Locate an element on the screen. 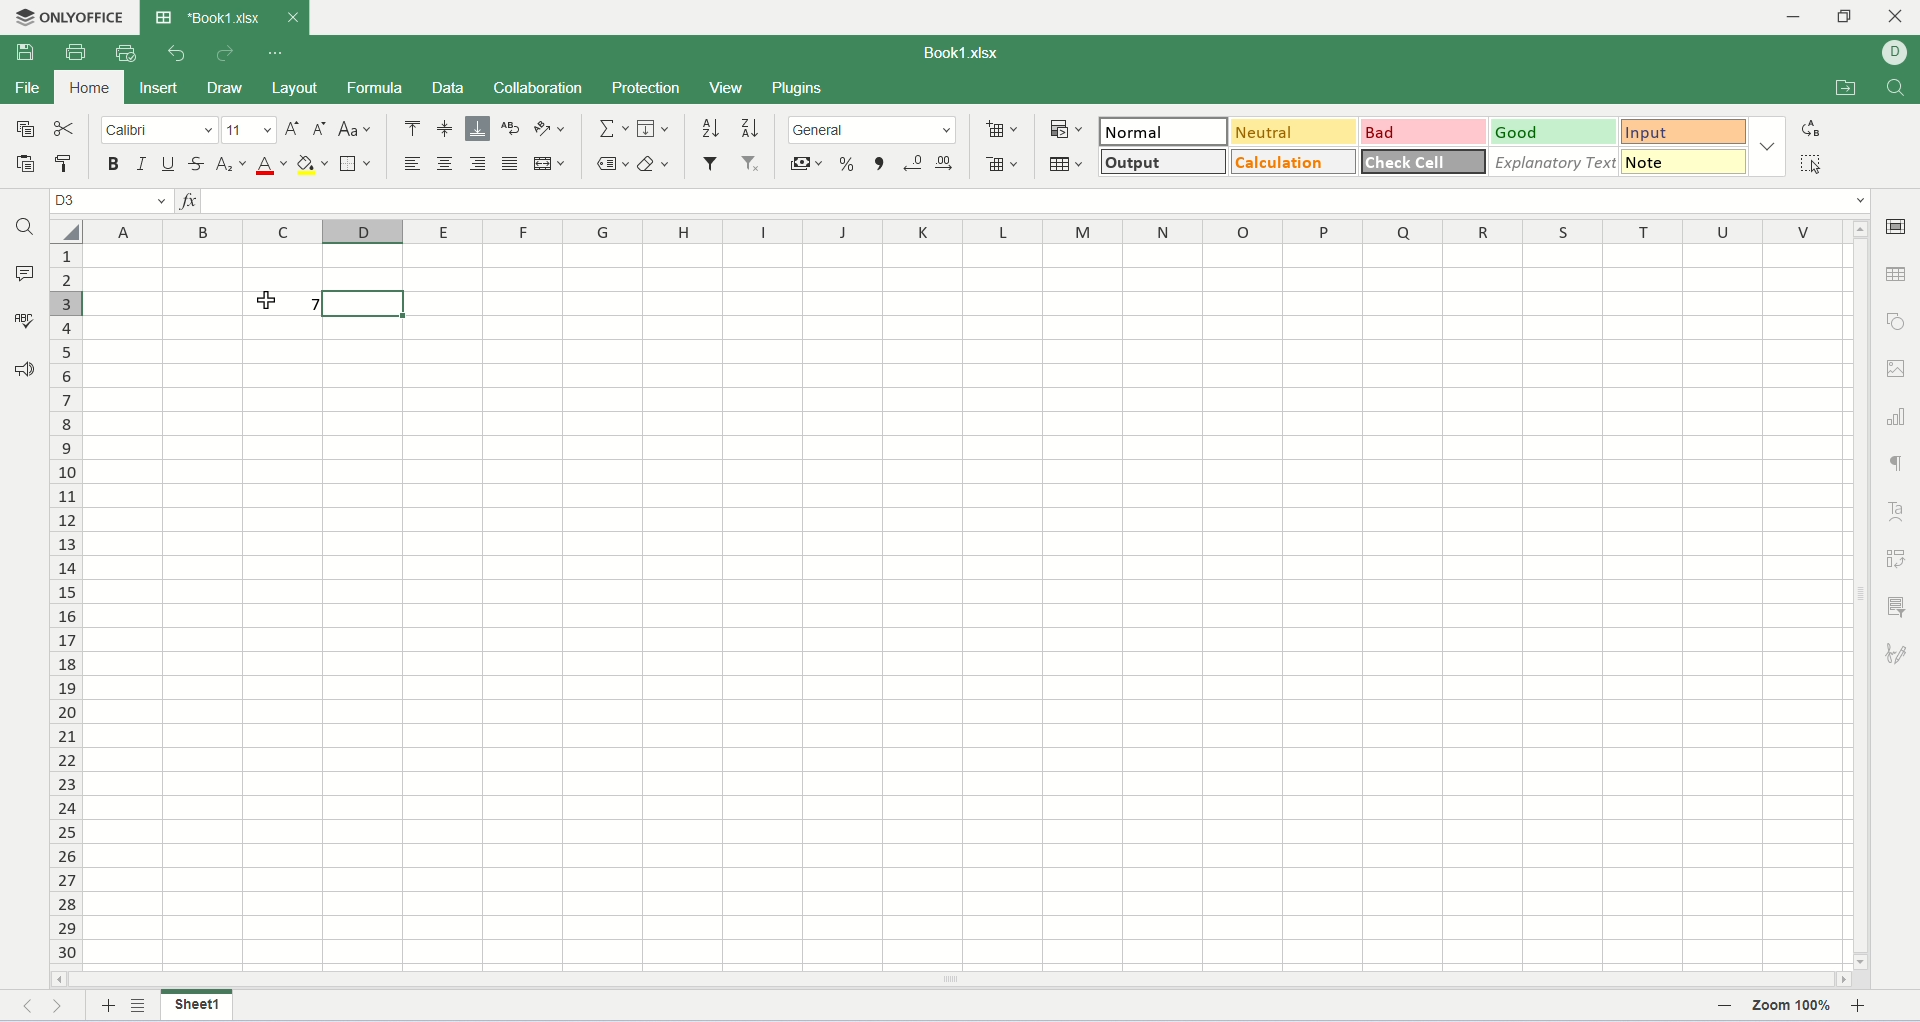  sheet name is located at coordinates (201, 1004).